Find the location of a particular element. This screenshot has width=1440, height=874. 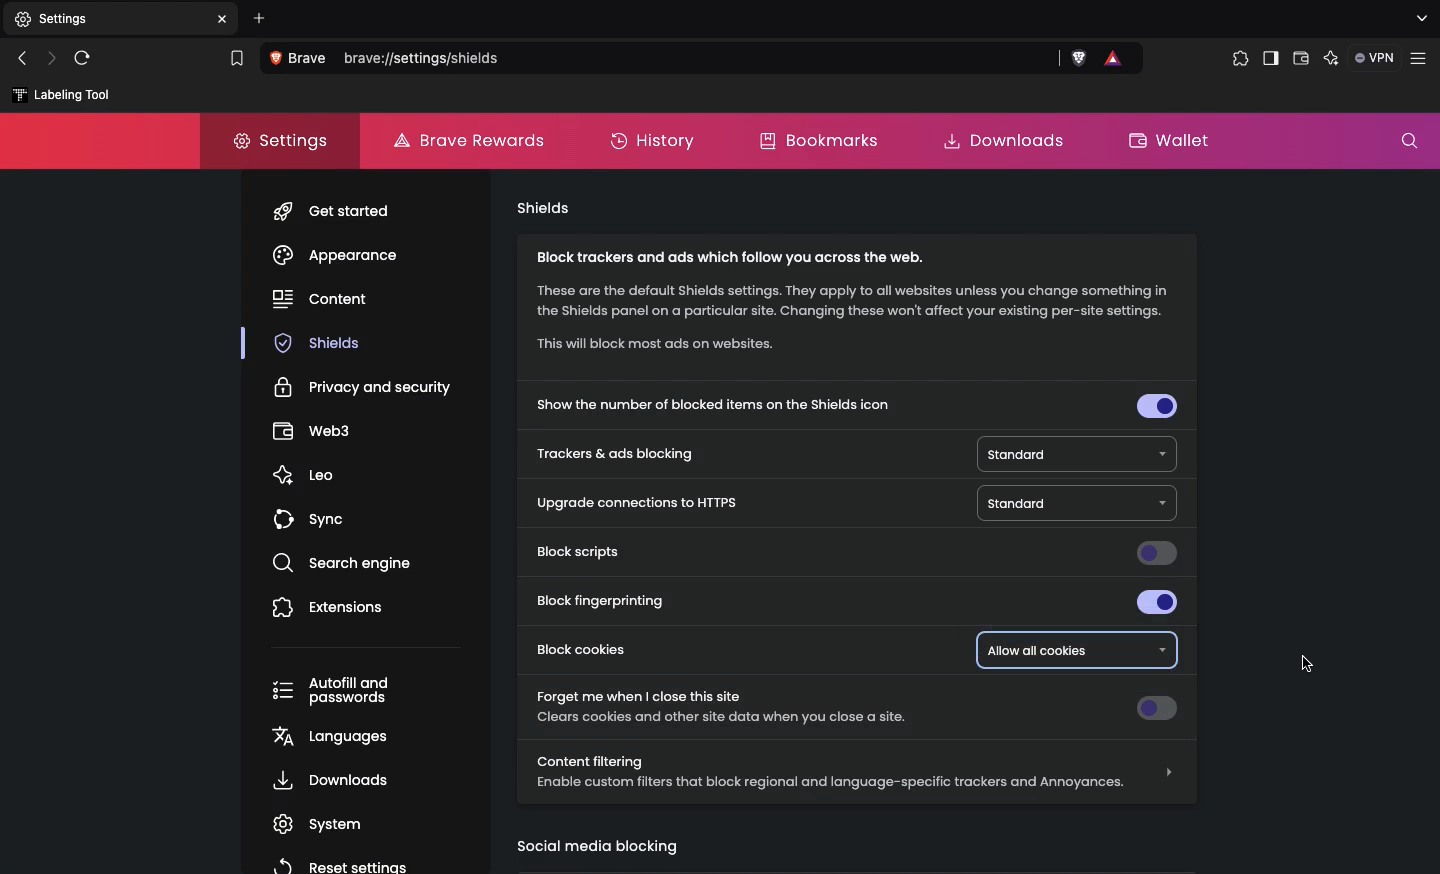

languages is located at coordinates (335, 738).